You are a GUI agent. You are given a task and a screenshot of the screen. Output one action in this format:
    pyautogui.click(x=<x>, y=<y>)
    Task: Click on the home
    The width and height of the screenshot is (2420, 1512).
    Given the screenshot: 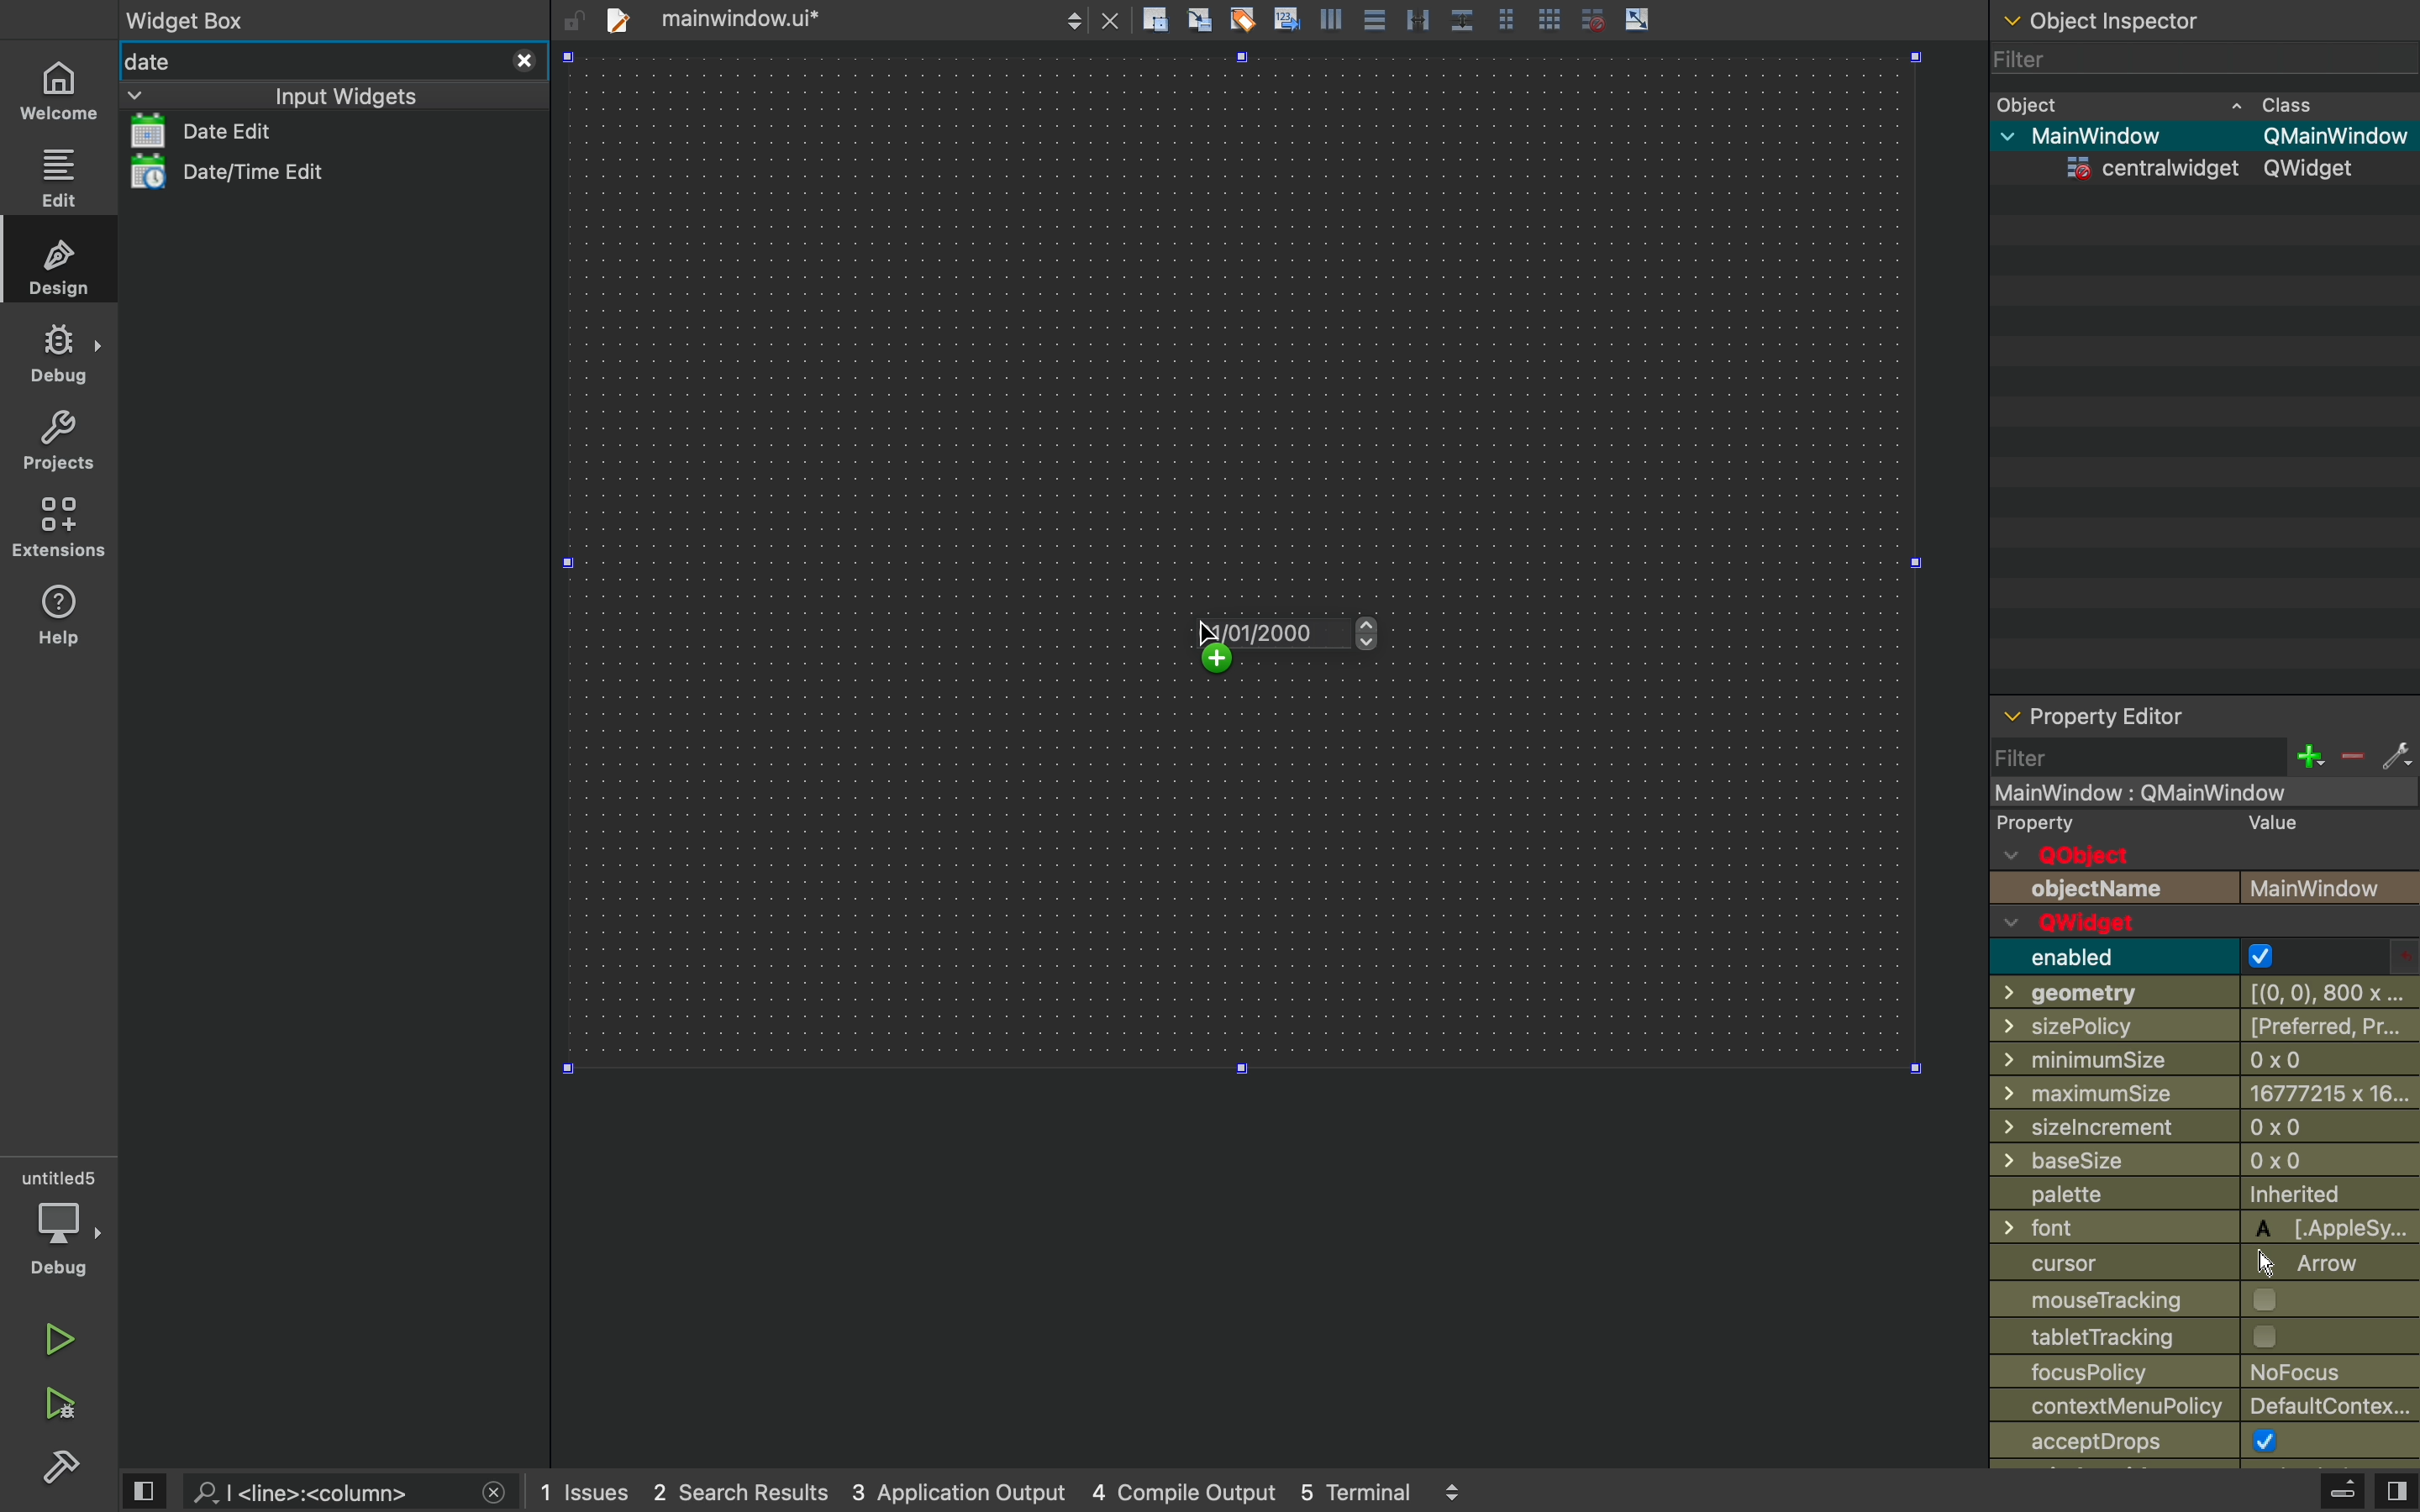 What is the action you would take?
    pyautogui.click(x=55, y=89)
    